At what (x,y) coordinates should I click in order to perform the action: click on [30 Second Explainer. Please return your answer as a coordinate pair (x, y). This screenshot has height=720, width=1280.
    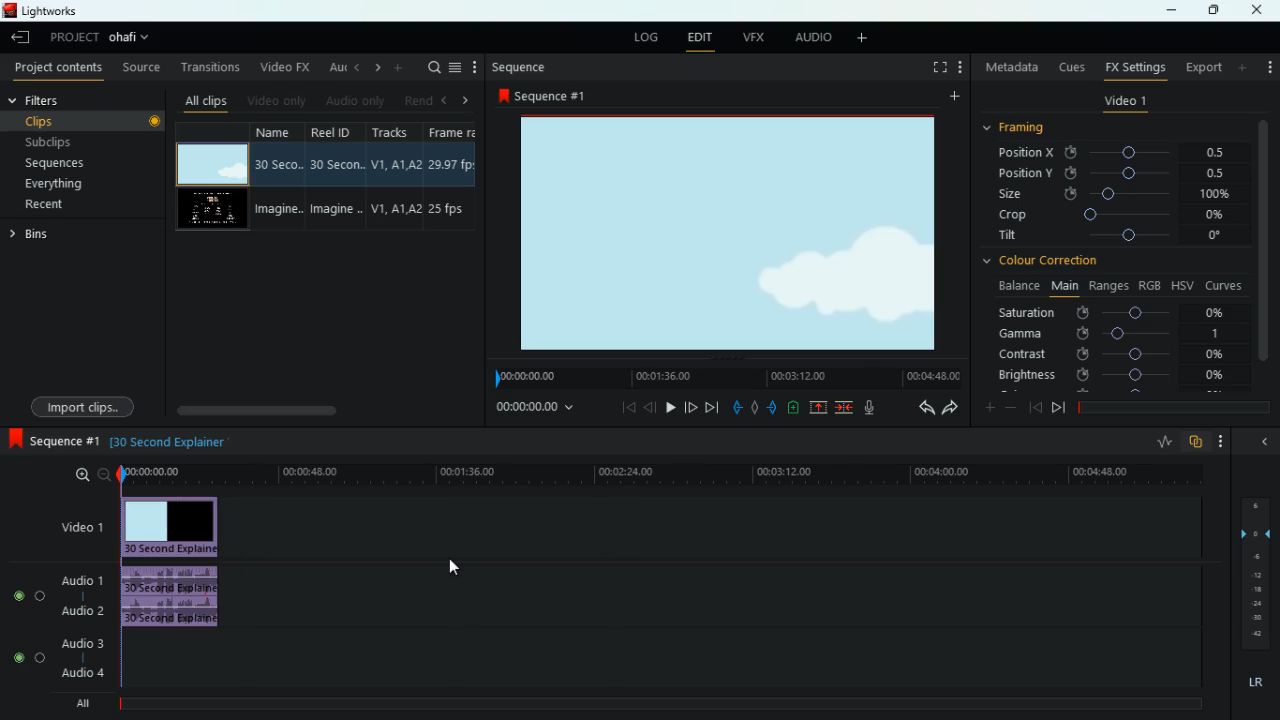
    Looking at the image, I should click on (174, 442).